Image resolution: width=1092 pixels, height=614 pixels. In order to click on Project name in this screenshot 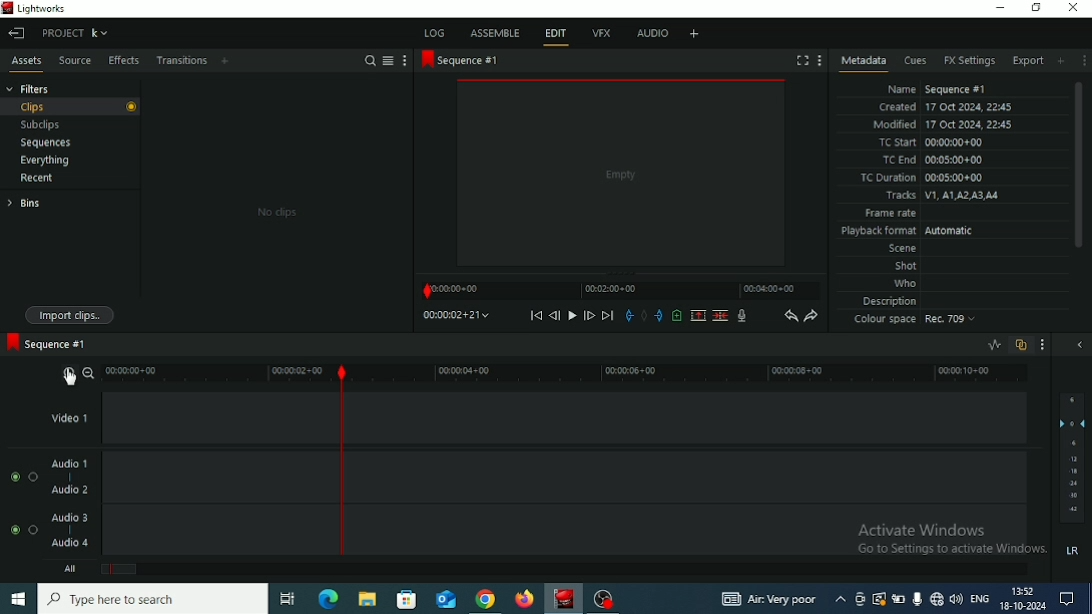, I will do `click(74, 33)`.